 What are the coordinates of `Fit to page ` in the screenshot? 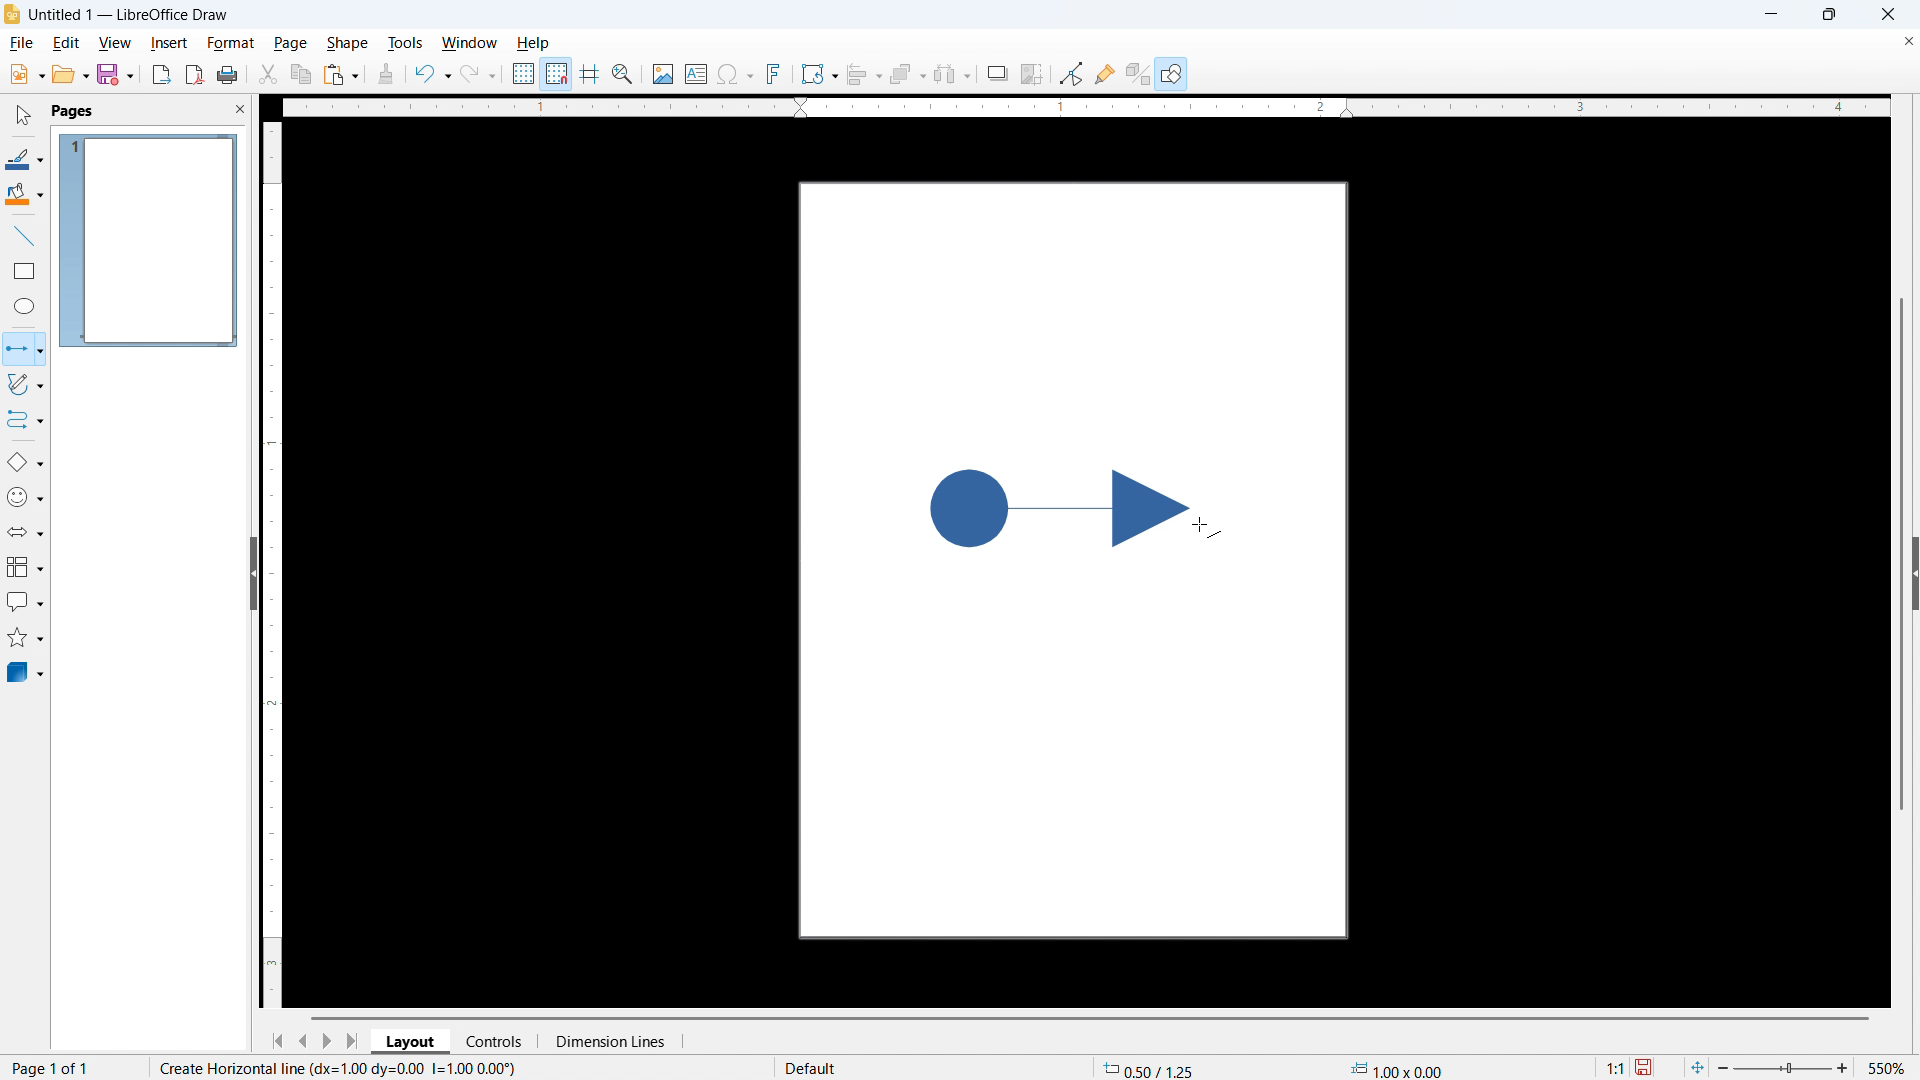 It's located at (1697, 1065).